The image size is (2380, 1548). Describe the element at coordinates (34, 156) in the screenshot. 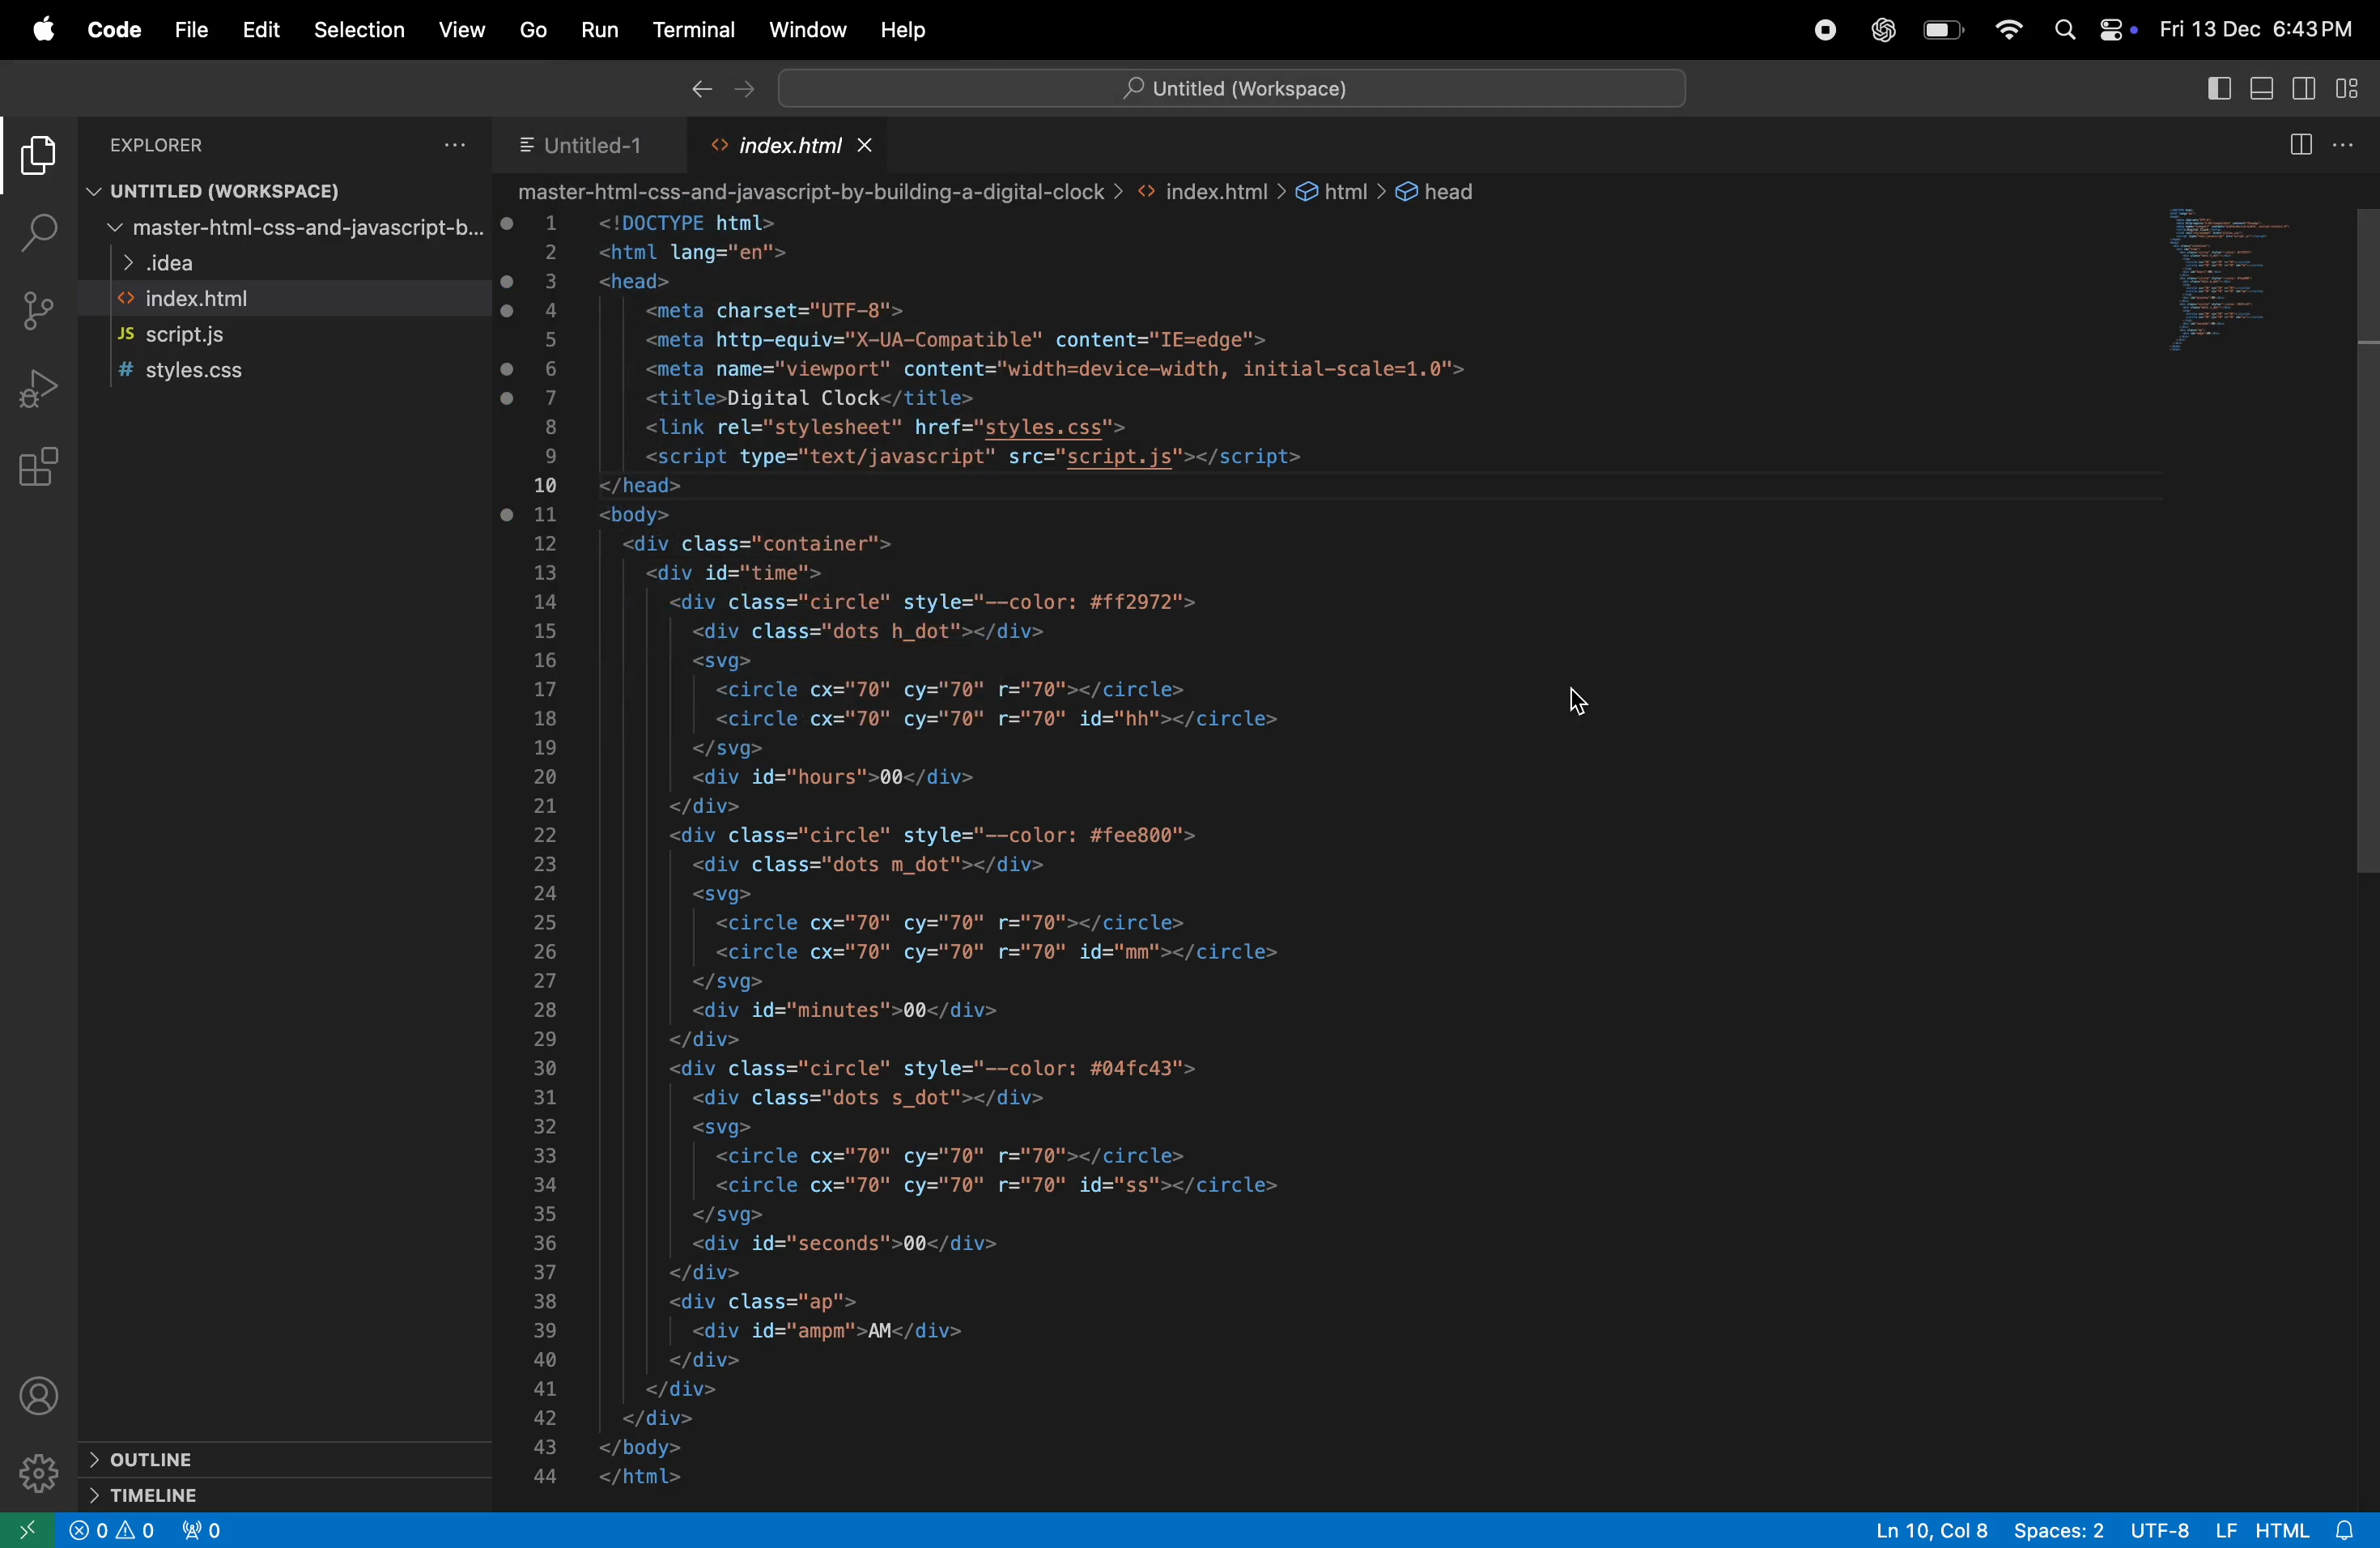

I see `explorer` at that location.